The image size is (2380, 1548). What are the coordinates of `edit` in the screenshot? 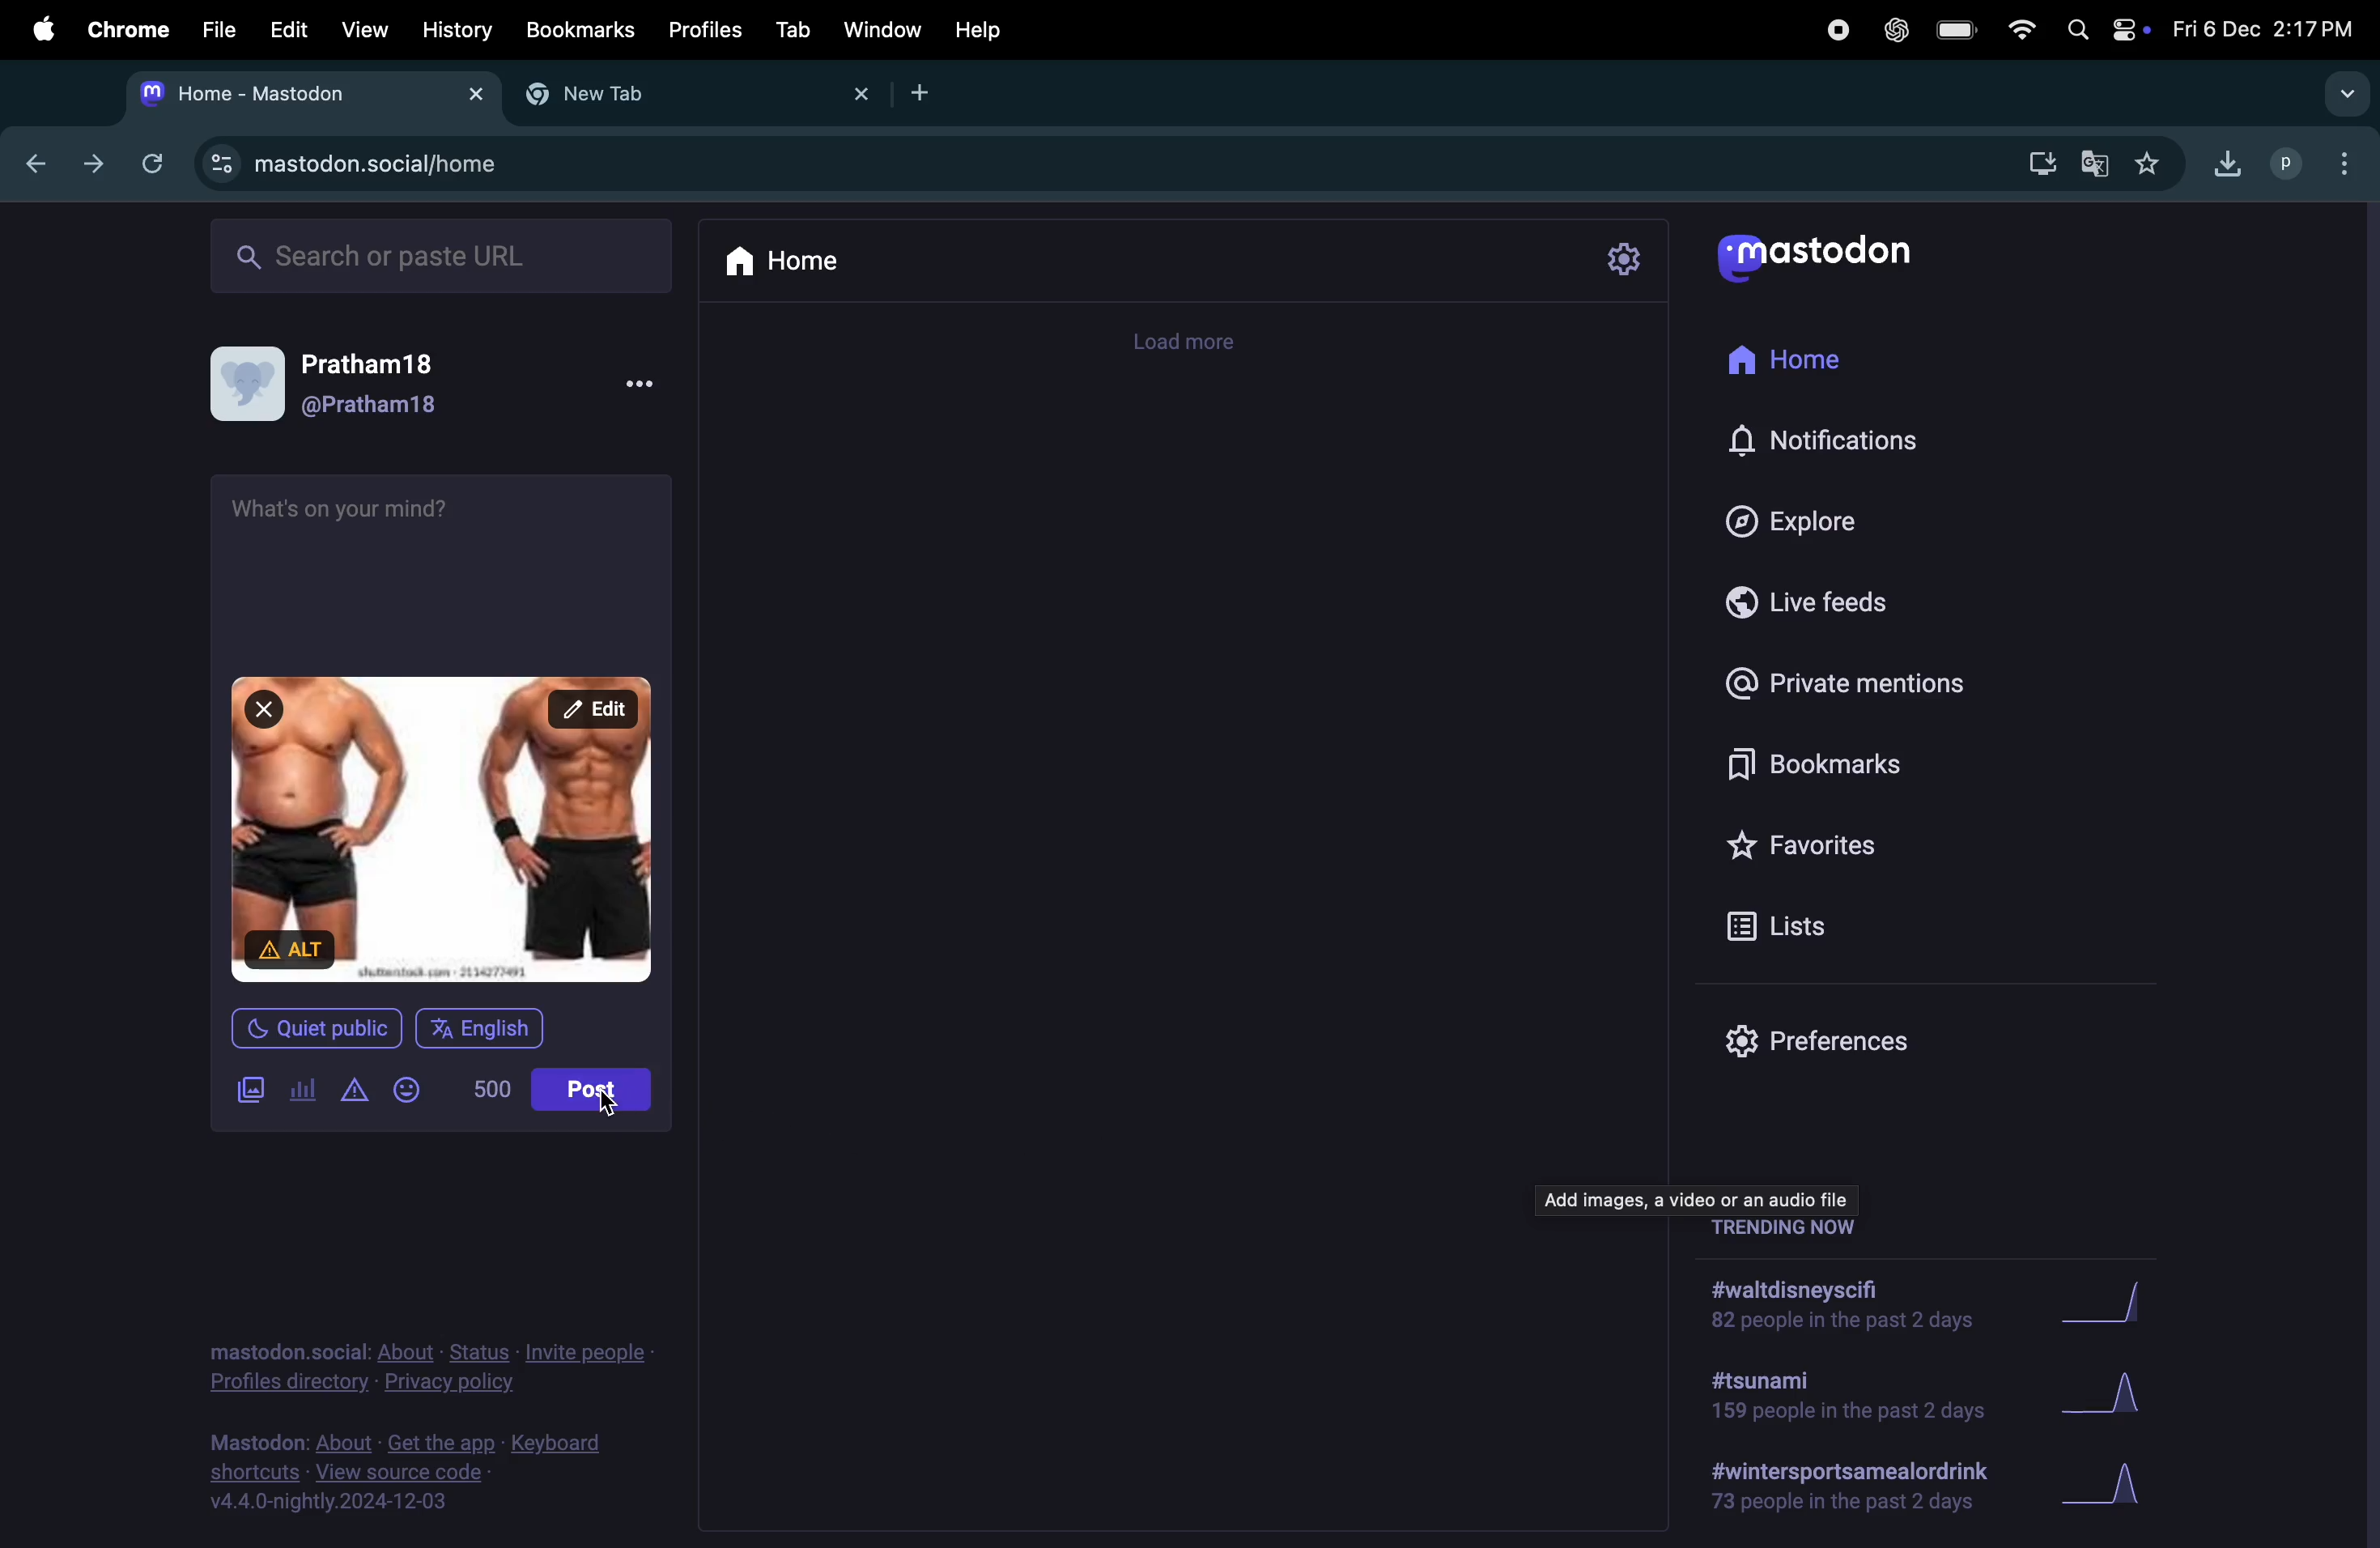 It's located at (288, 30).